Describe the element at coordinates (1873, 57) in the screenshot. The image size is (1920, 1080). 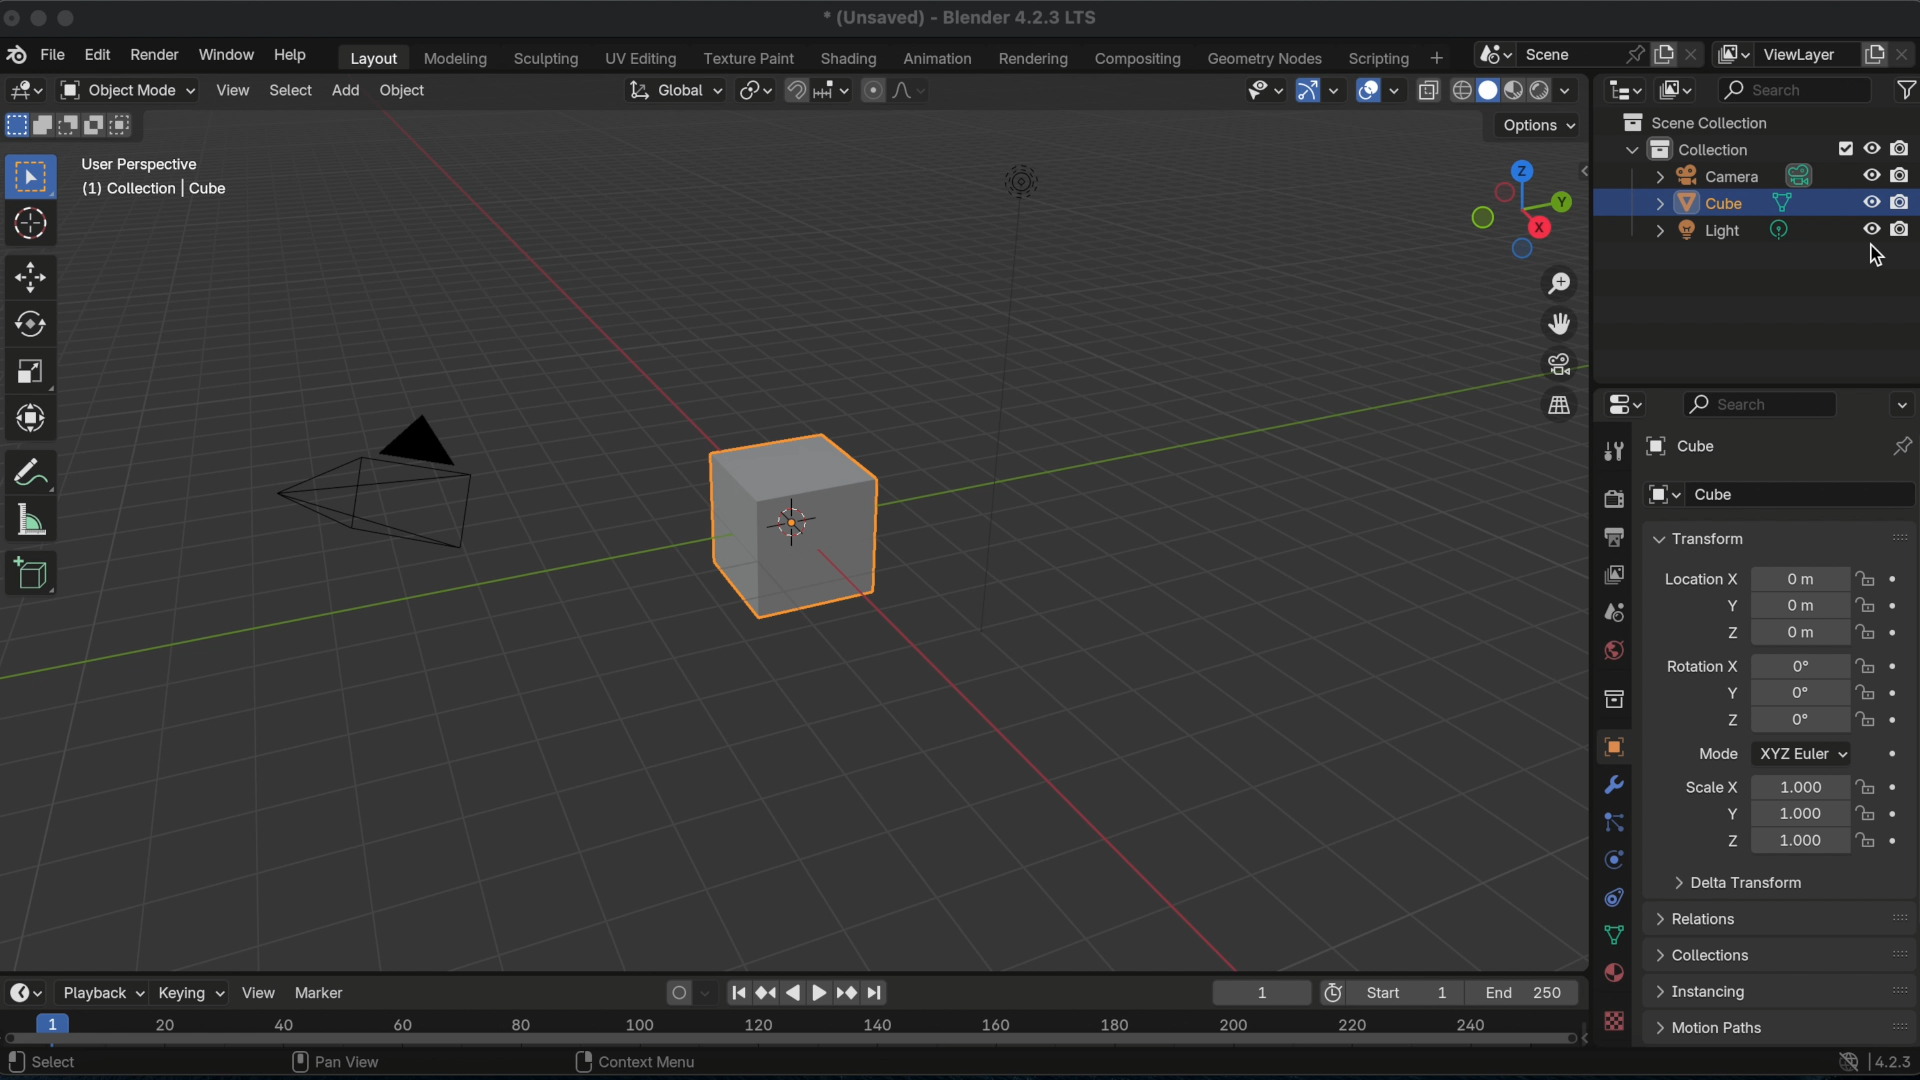
I see `add view layer` at that location.